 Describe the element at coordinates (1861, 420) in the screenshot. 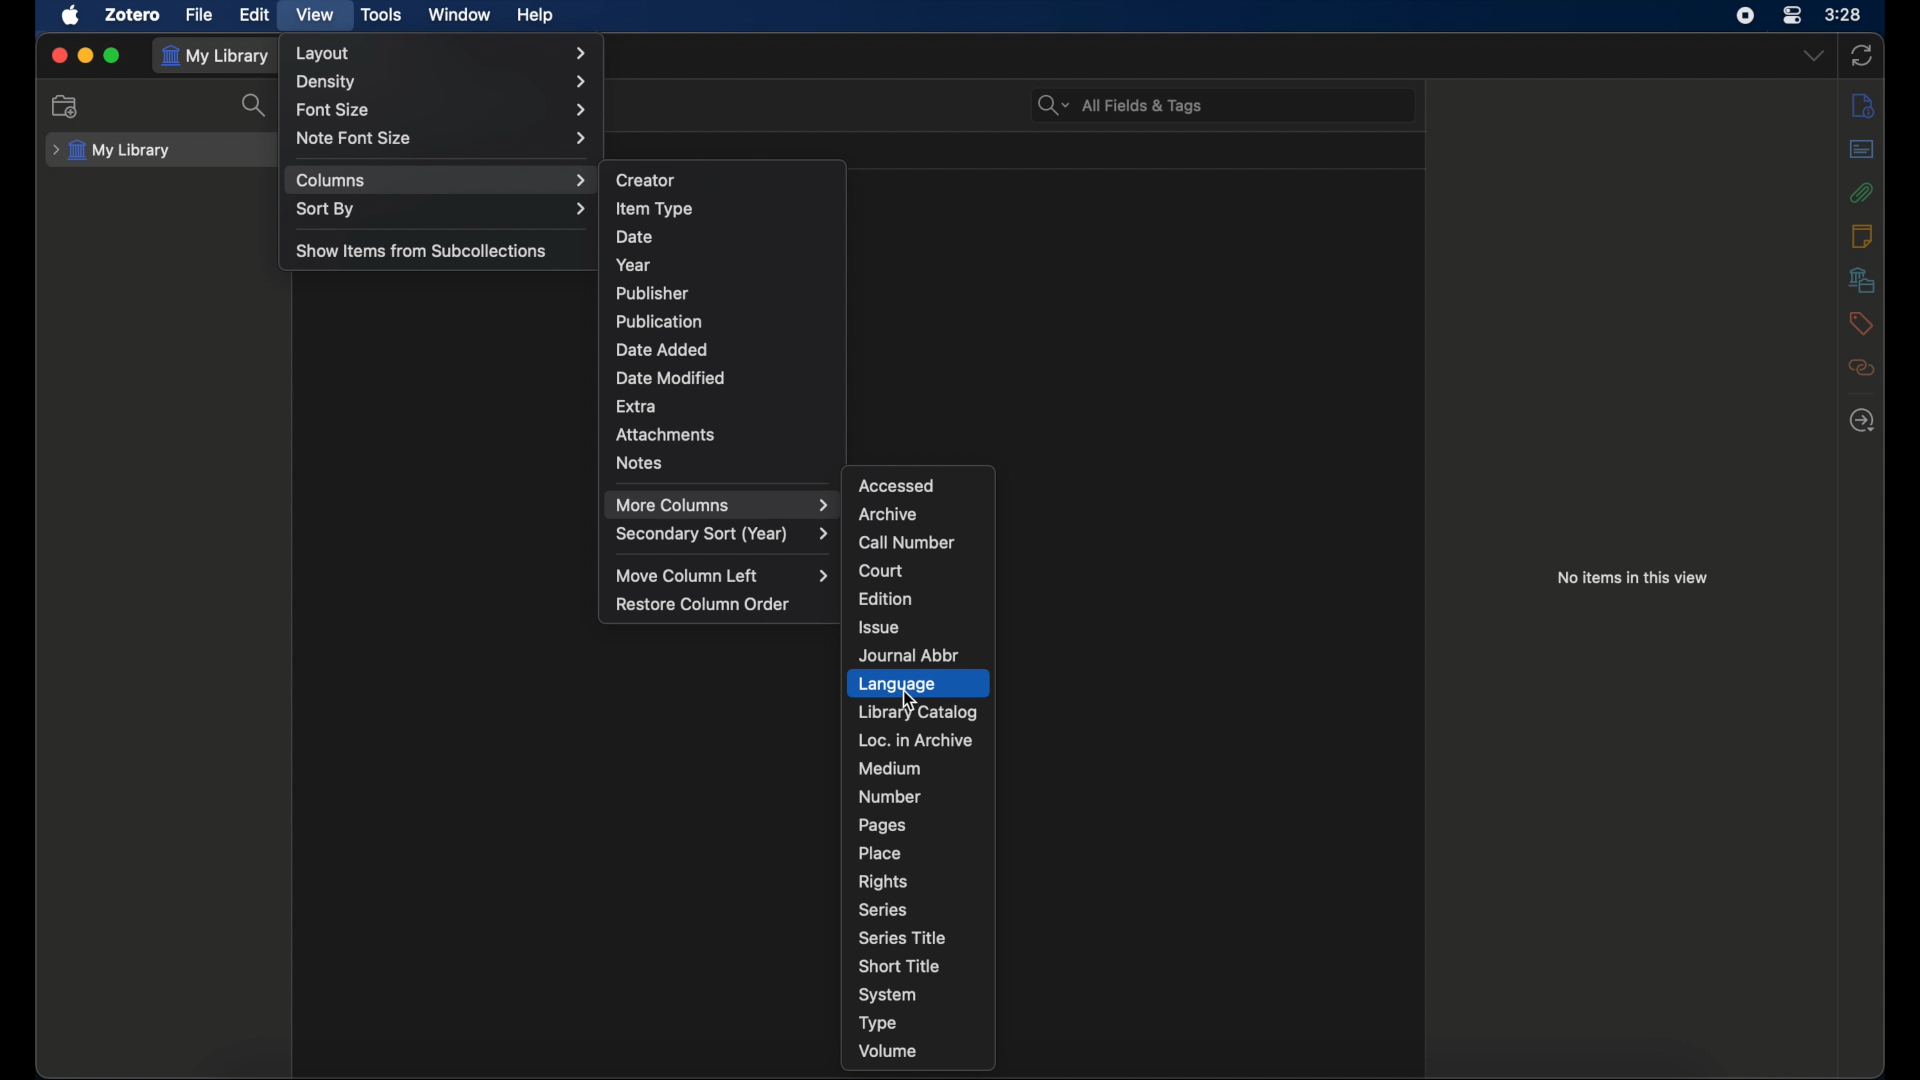

I see `locate` at that location.